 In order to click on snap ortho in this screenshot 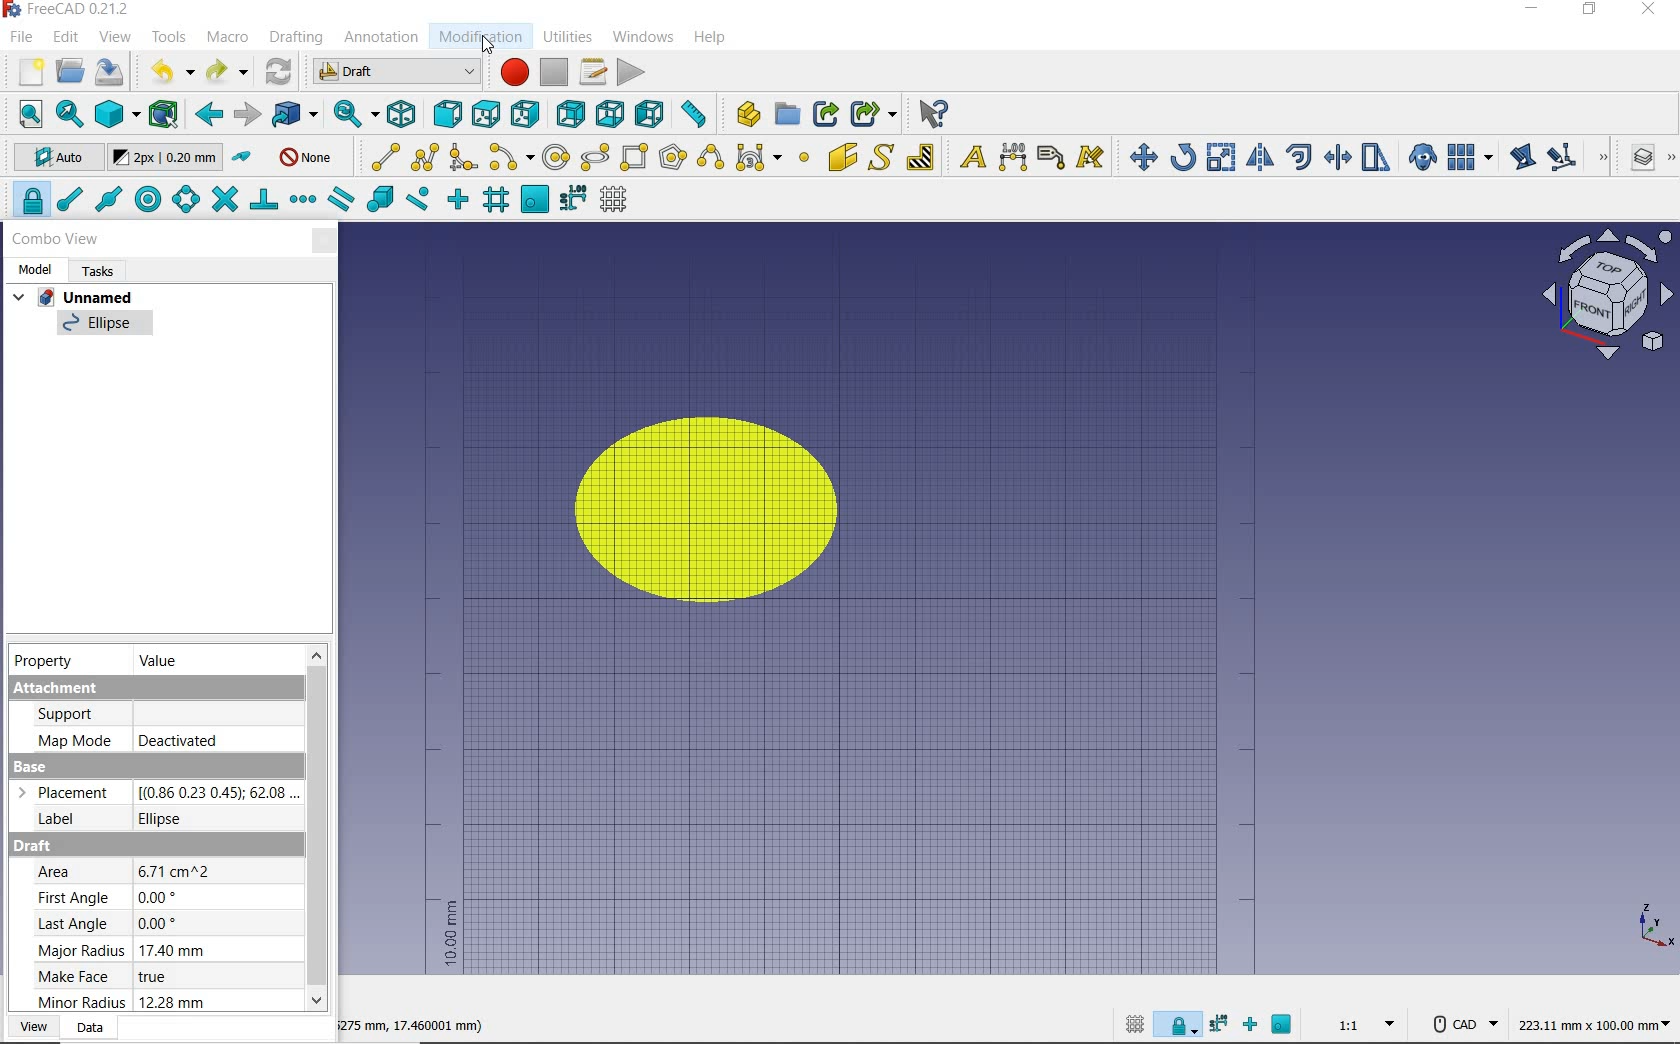, I will do `click(459, 200)`.